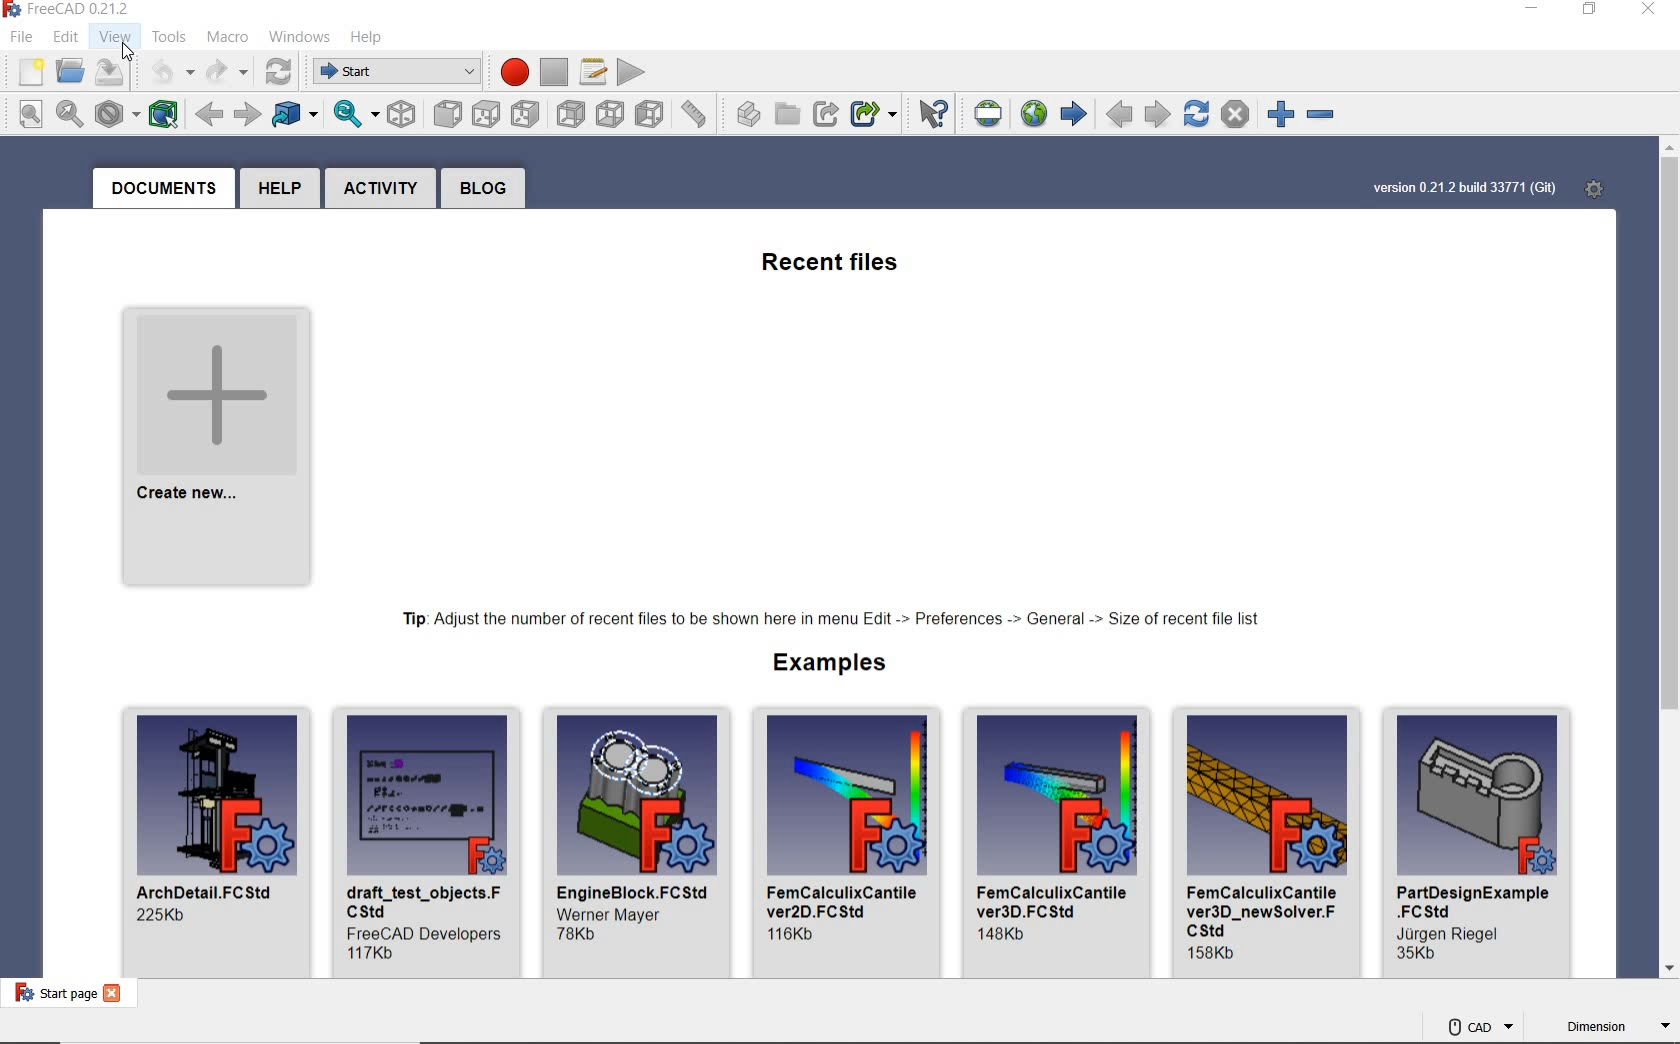 Image resolution: width=1680 pixels, height=1044 pixels. I want to click on create group, so click(790, 115).